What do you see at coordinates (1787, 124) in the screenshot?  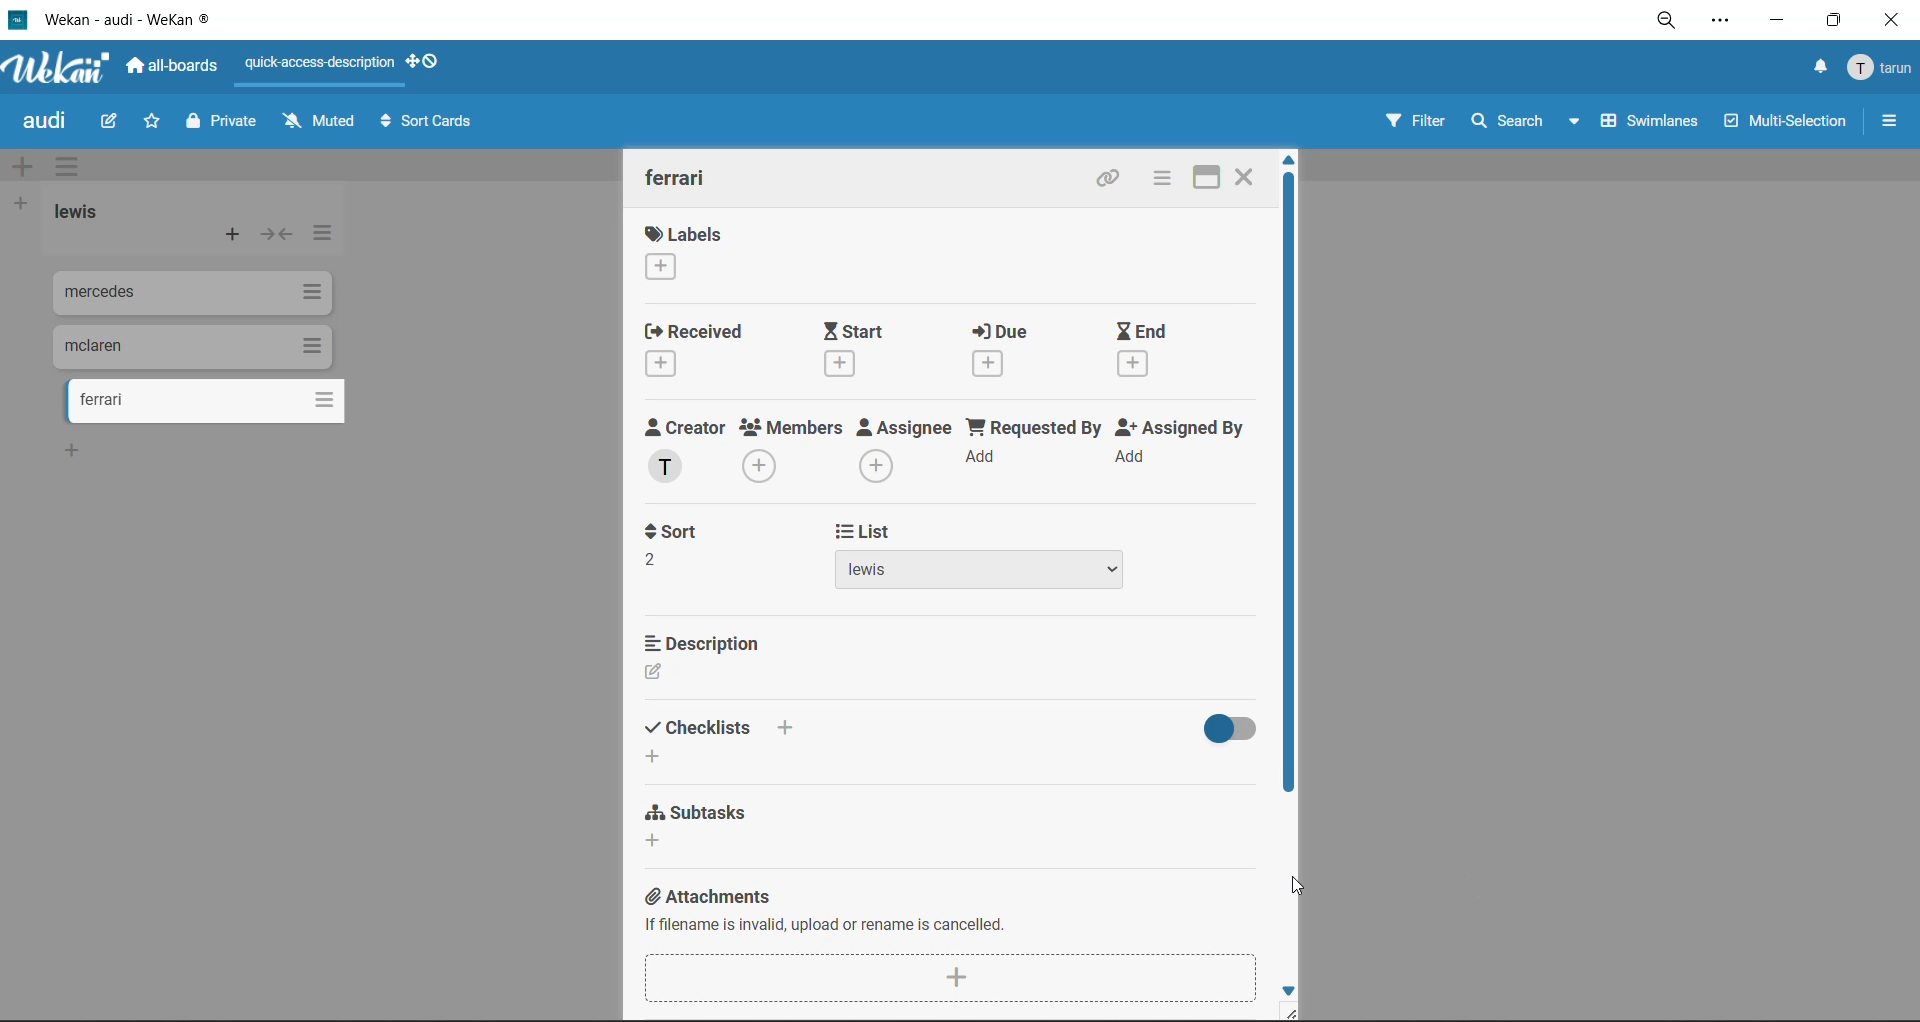 I see `multiselection` at bounding box center [1787, 124].